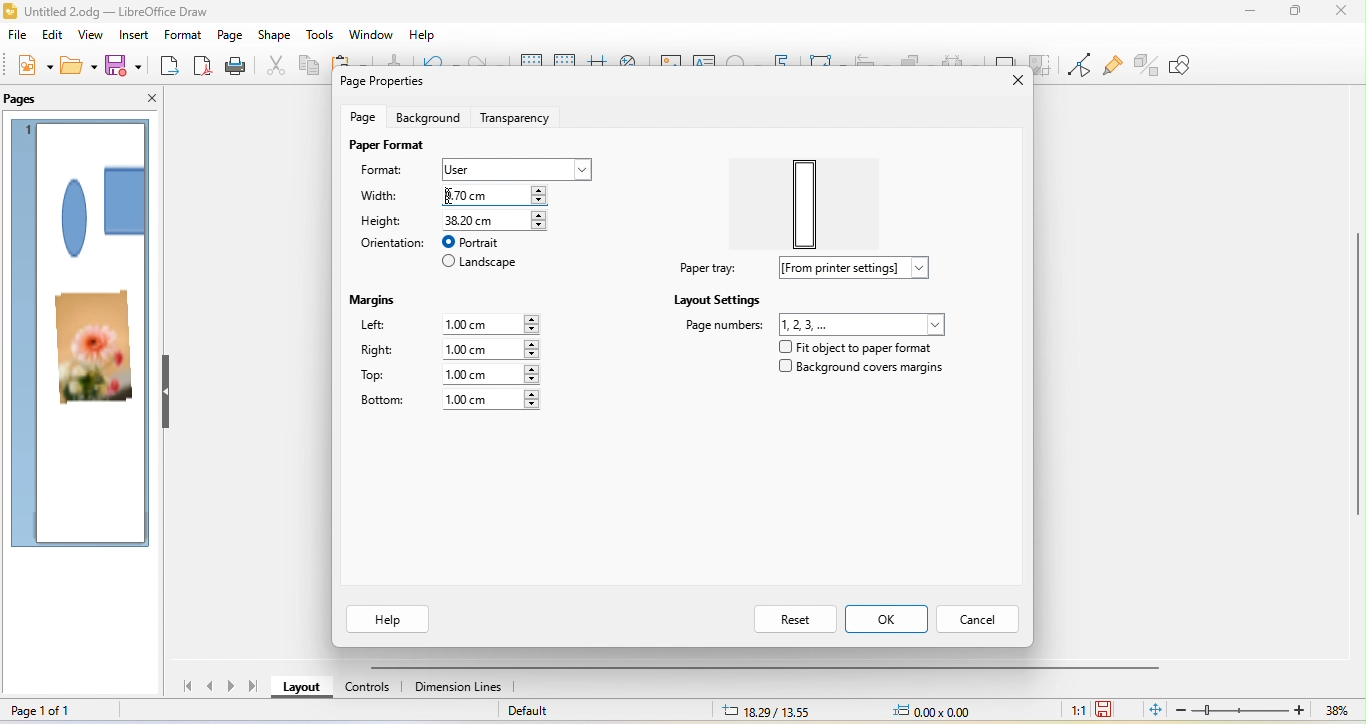  Describe the element at coordinates (385, 168) in the screenshot. I see `format` at that location.